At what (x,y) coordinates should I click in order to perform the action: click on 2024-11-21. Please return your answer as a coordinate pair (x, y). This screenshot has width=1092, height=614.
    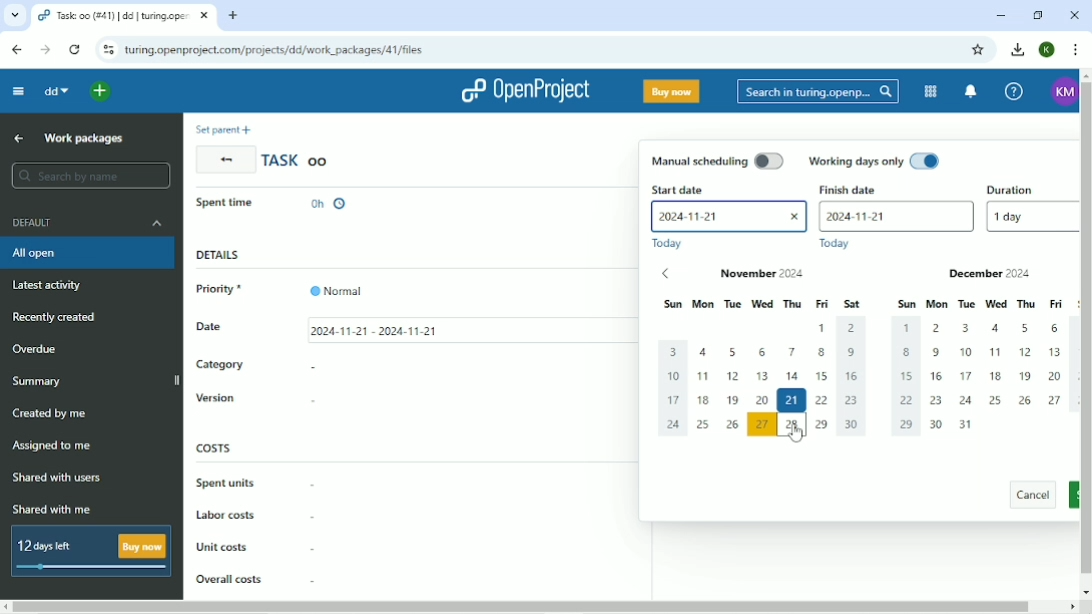
    Looking at the image, I should click on (899, 216).